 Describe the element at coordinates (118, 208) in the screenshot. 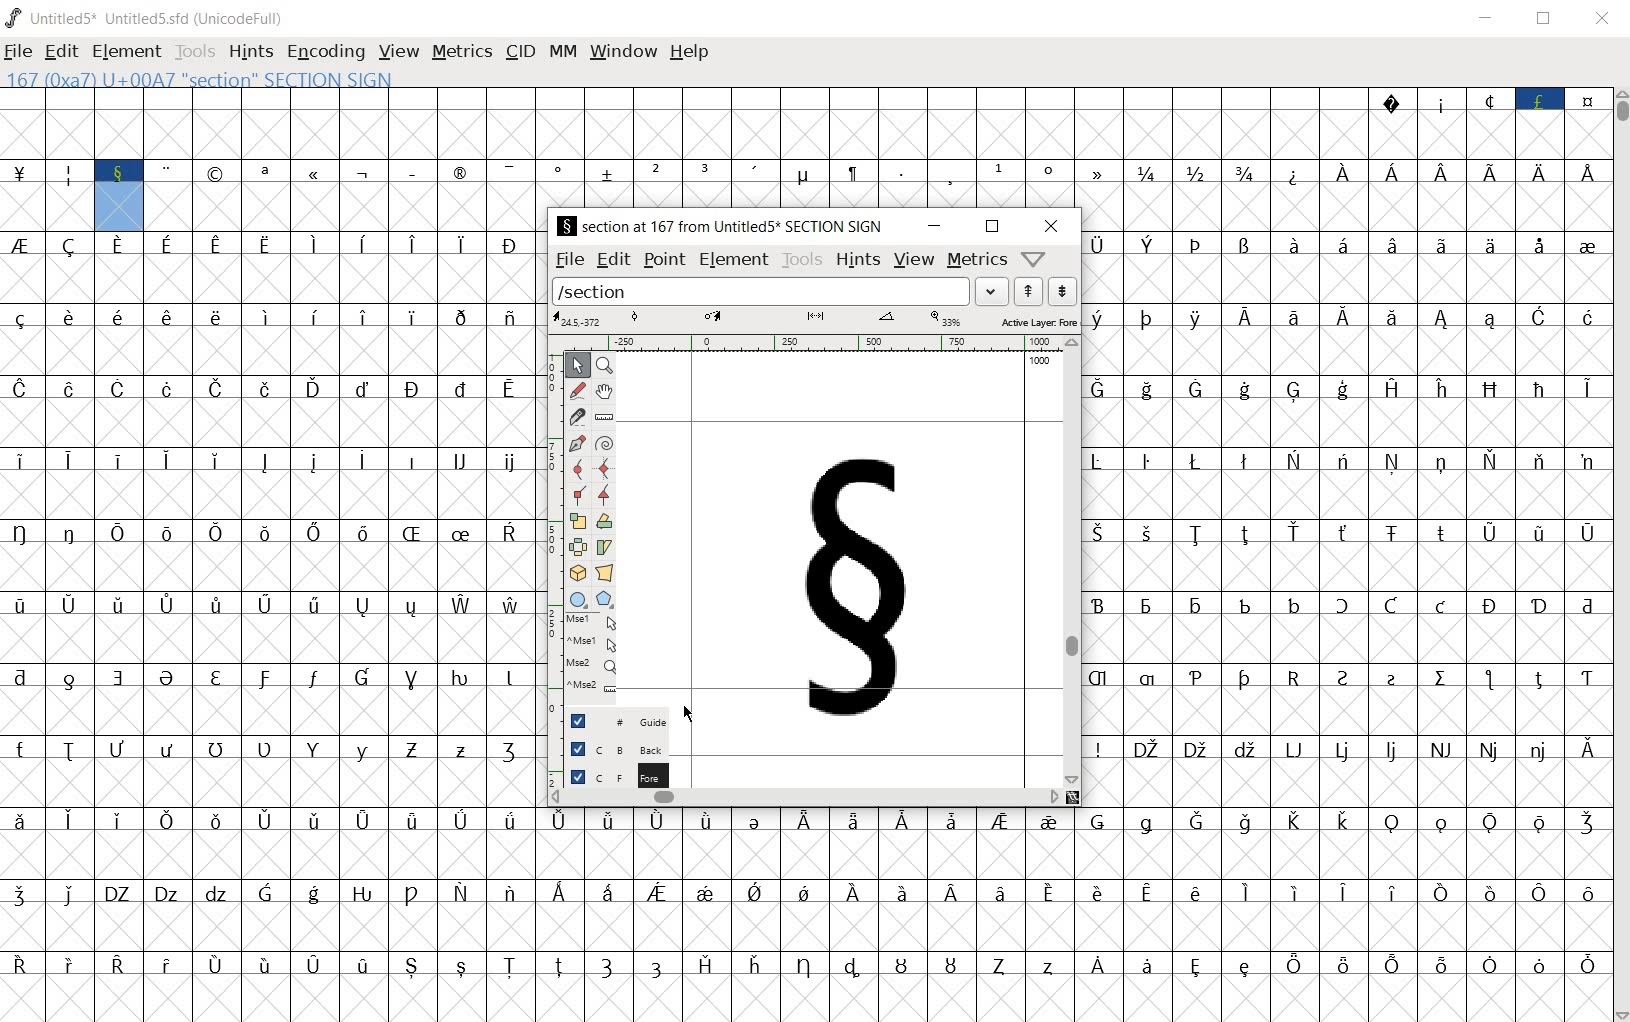

I see `highlighted cell` at that location.